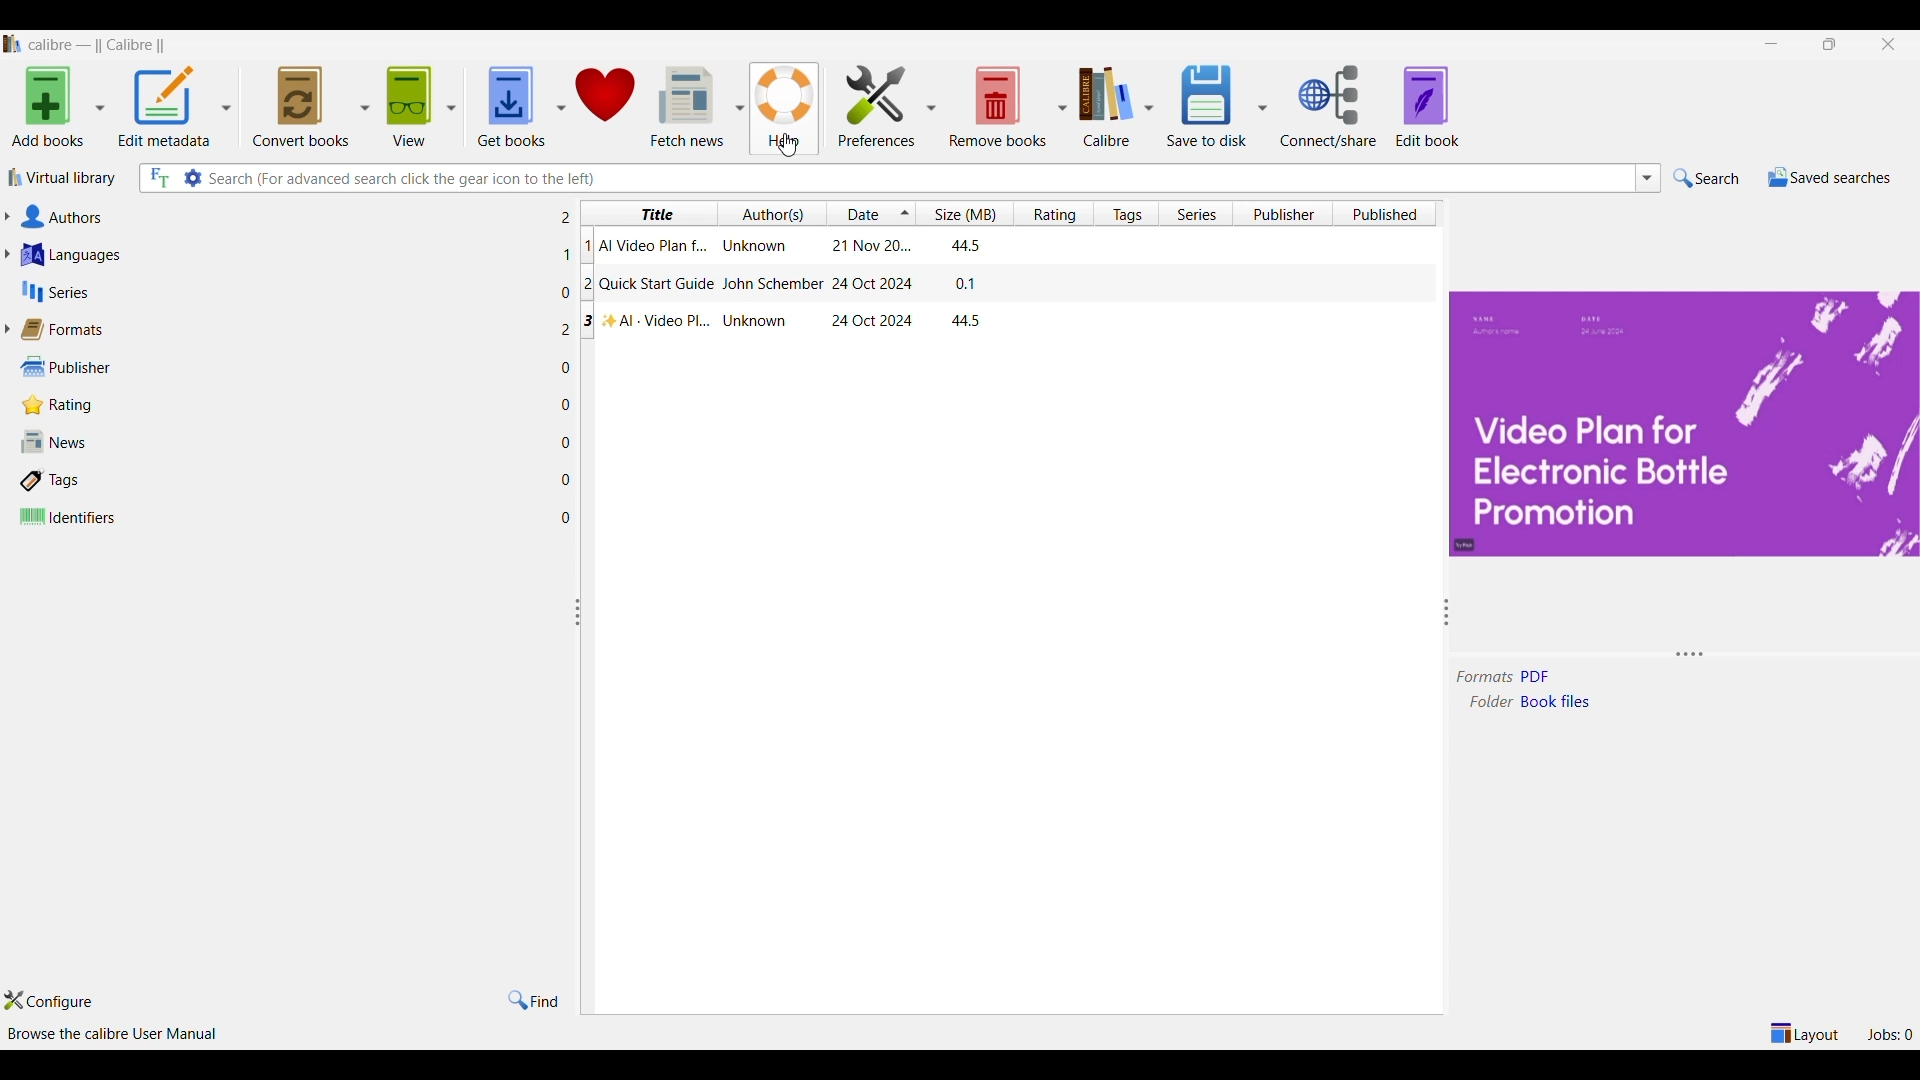  I want to click on Convert books, so click(300, 107).